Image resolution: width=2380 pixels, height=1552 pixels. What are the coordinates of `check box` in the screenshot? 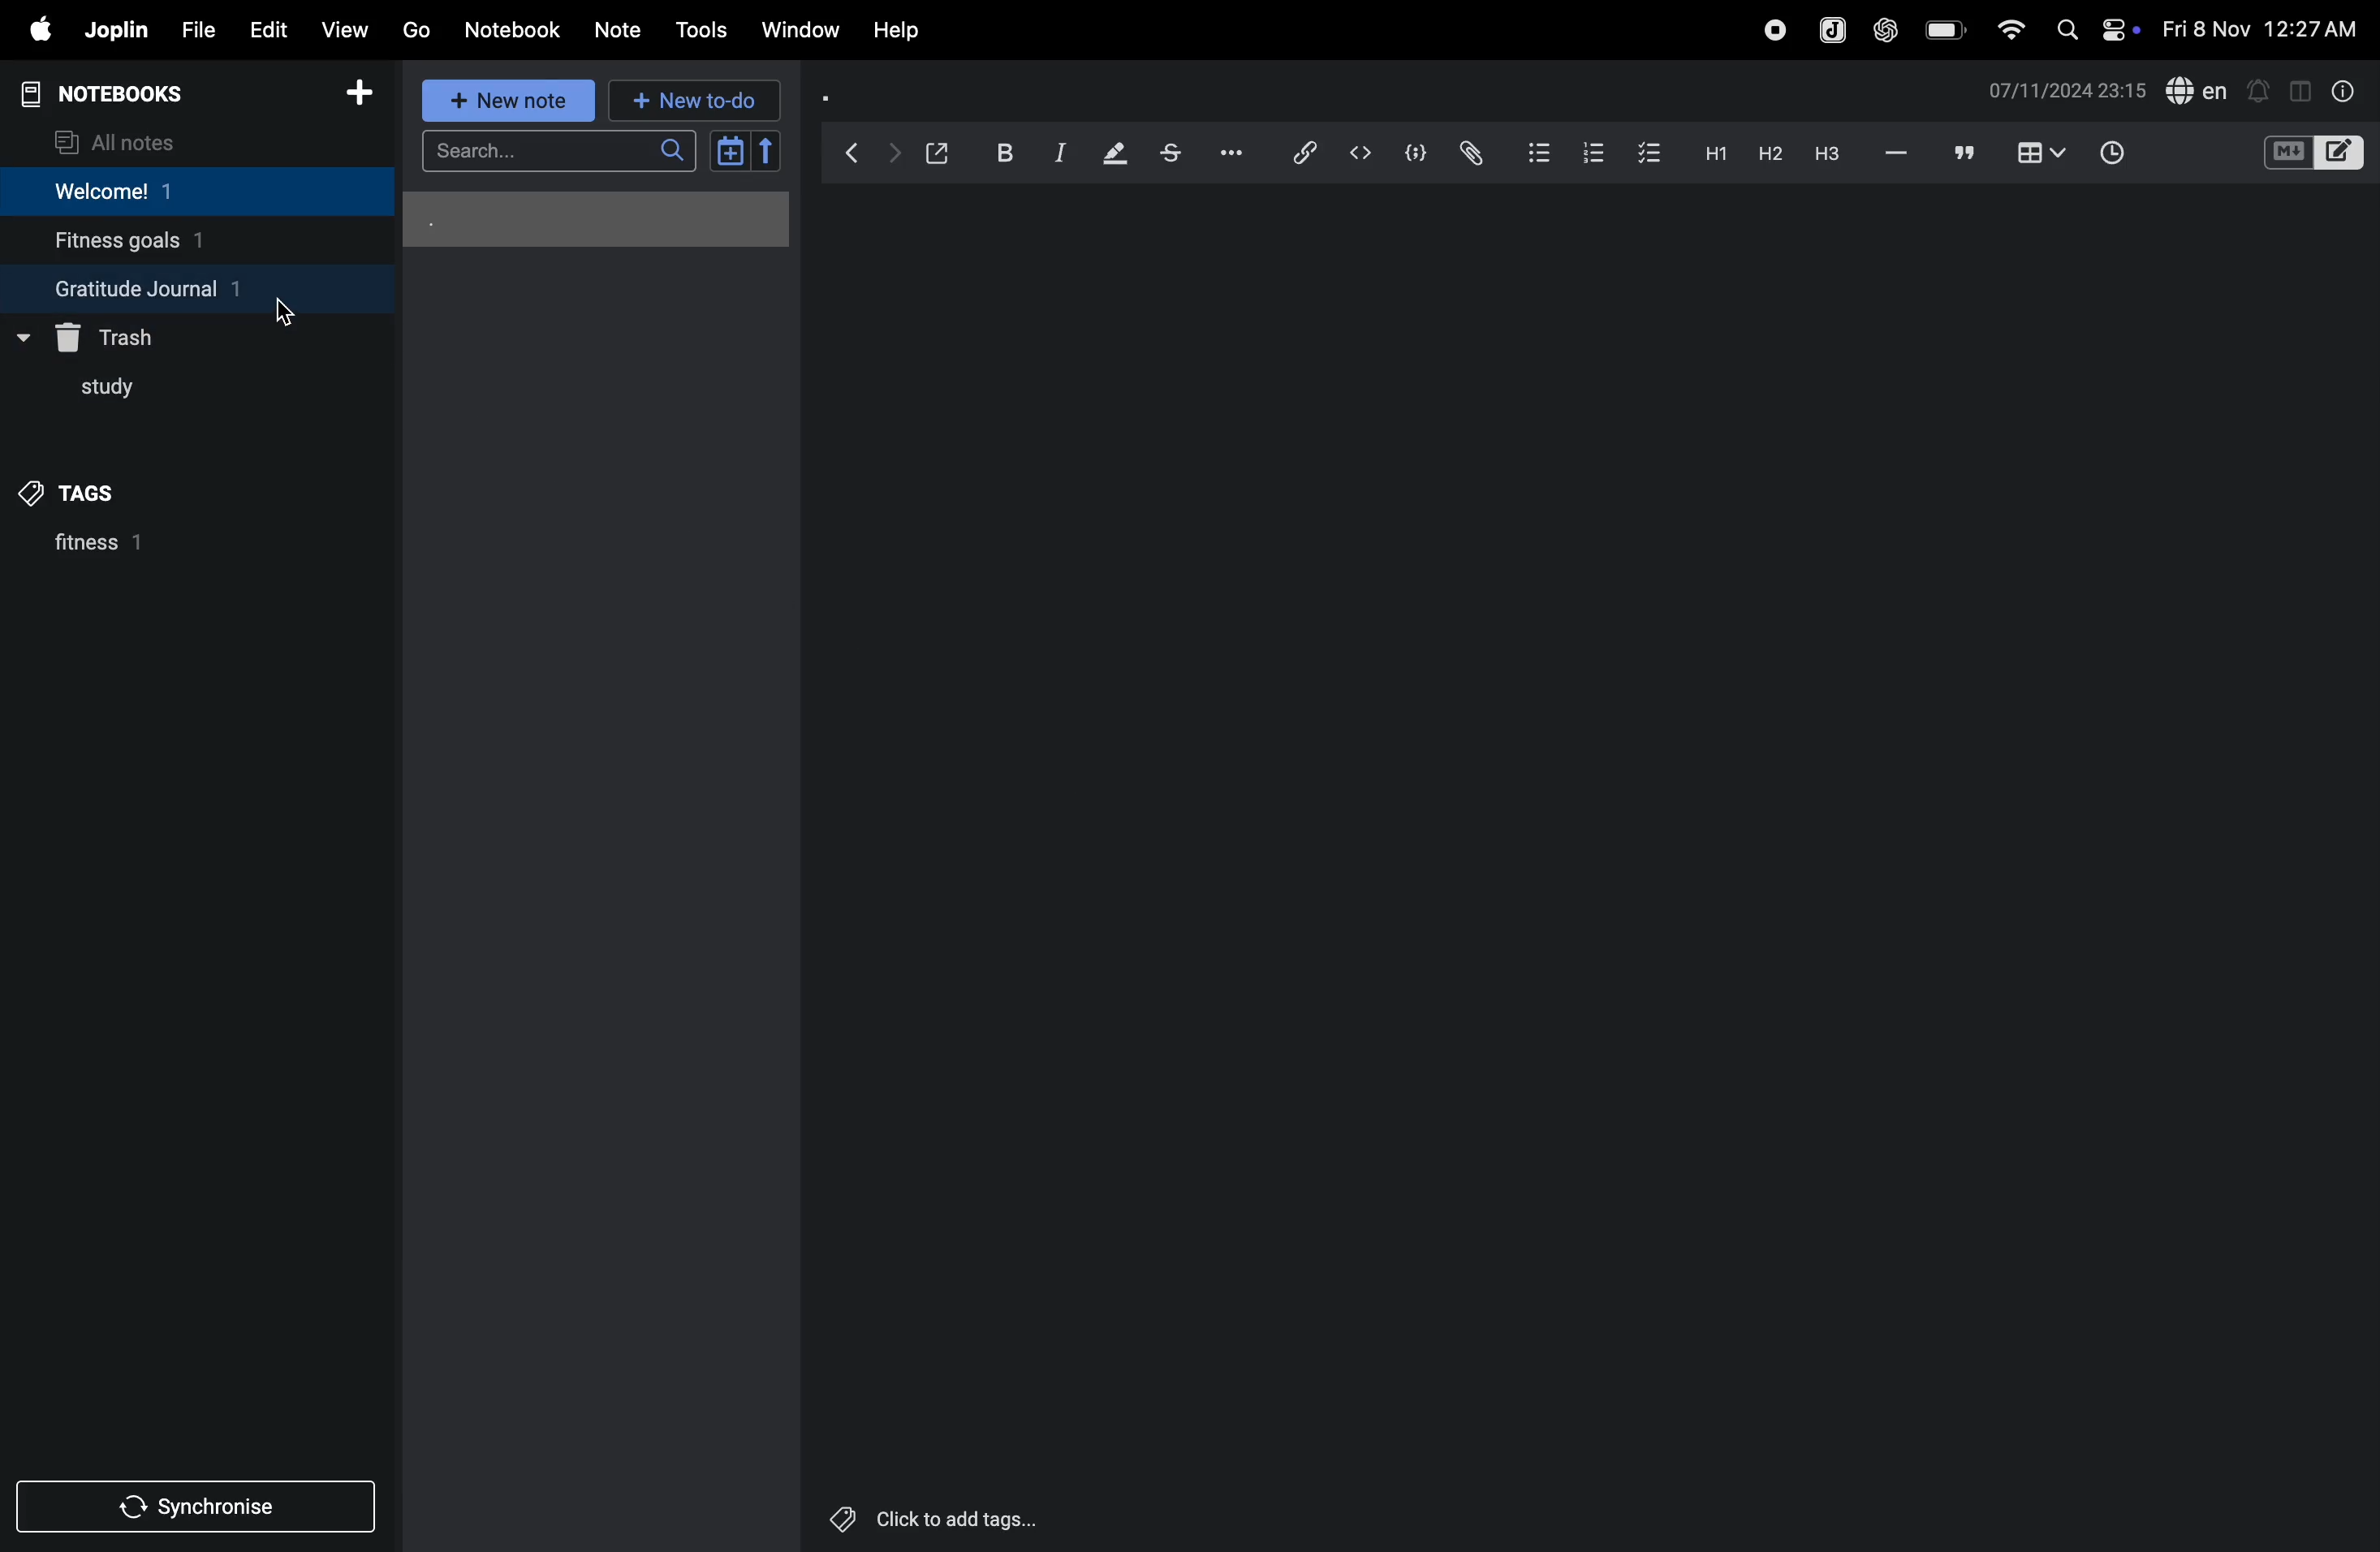 It's located at (1644, 153).